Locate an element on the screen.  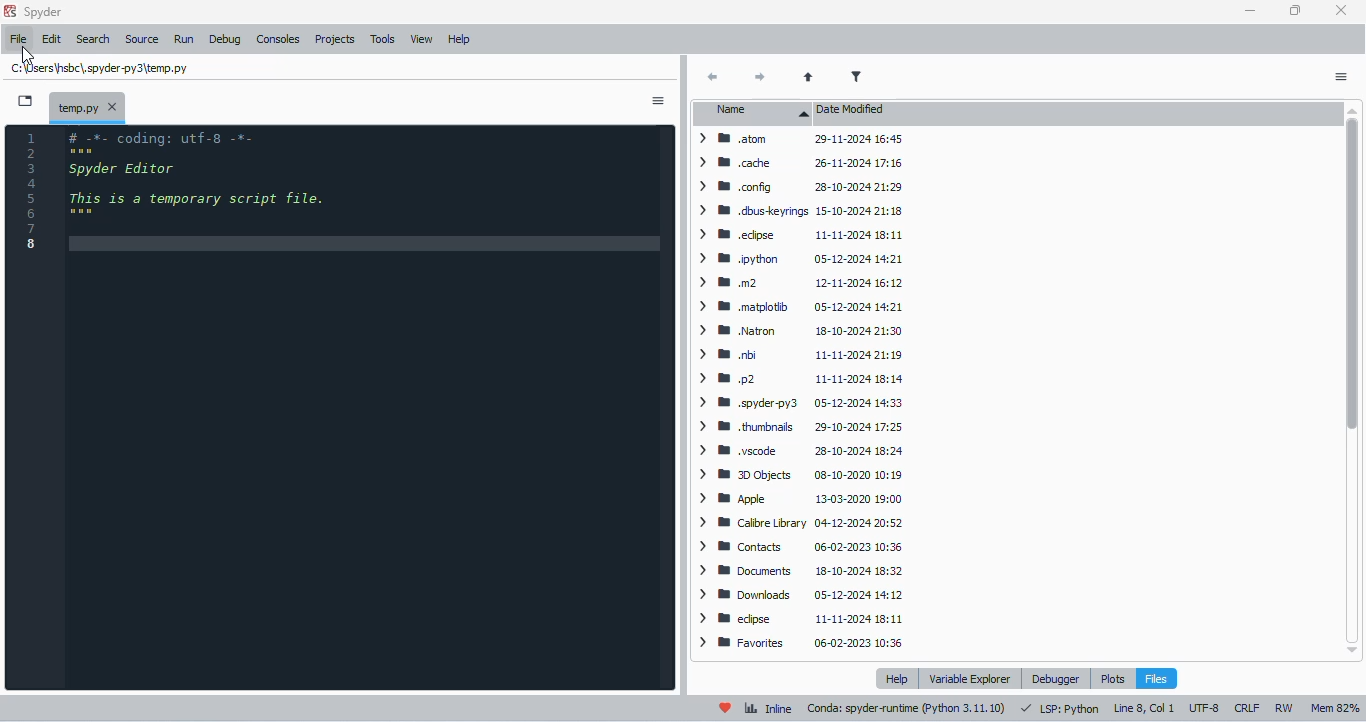
> BB thumbnails 29-10-2024 17:25 is located at coordinates (798, 427).